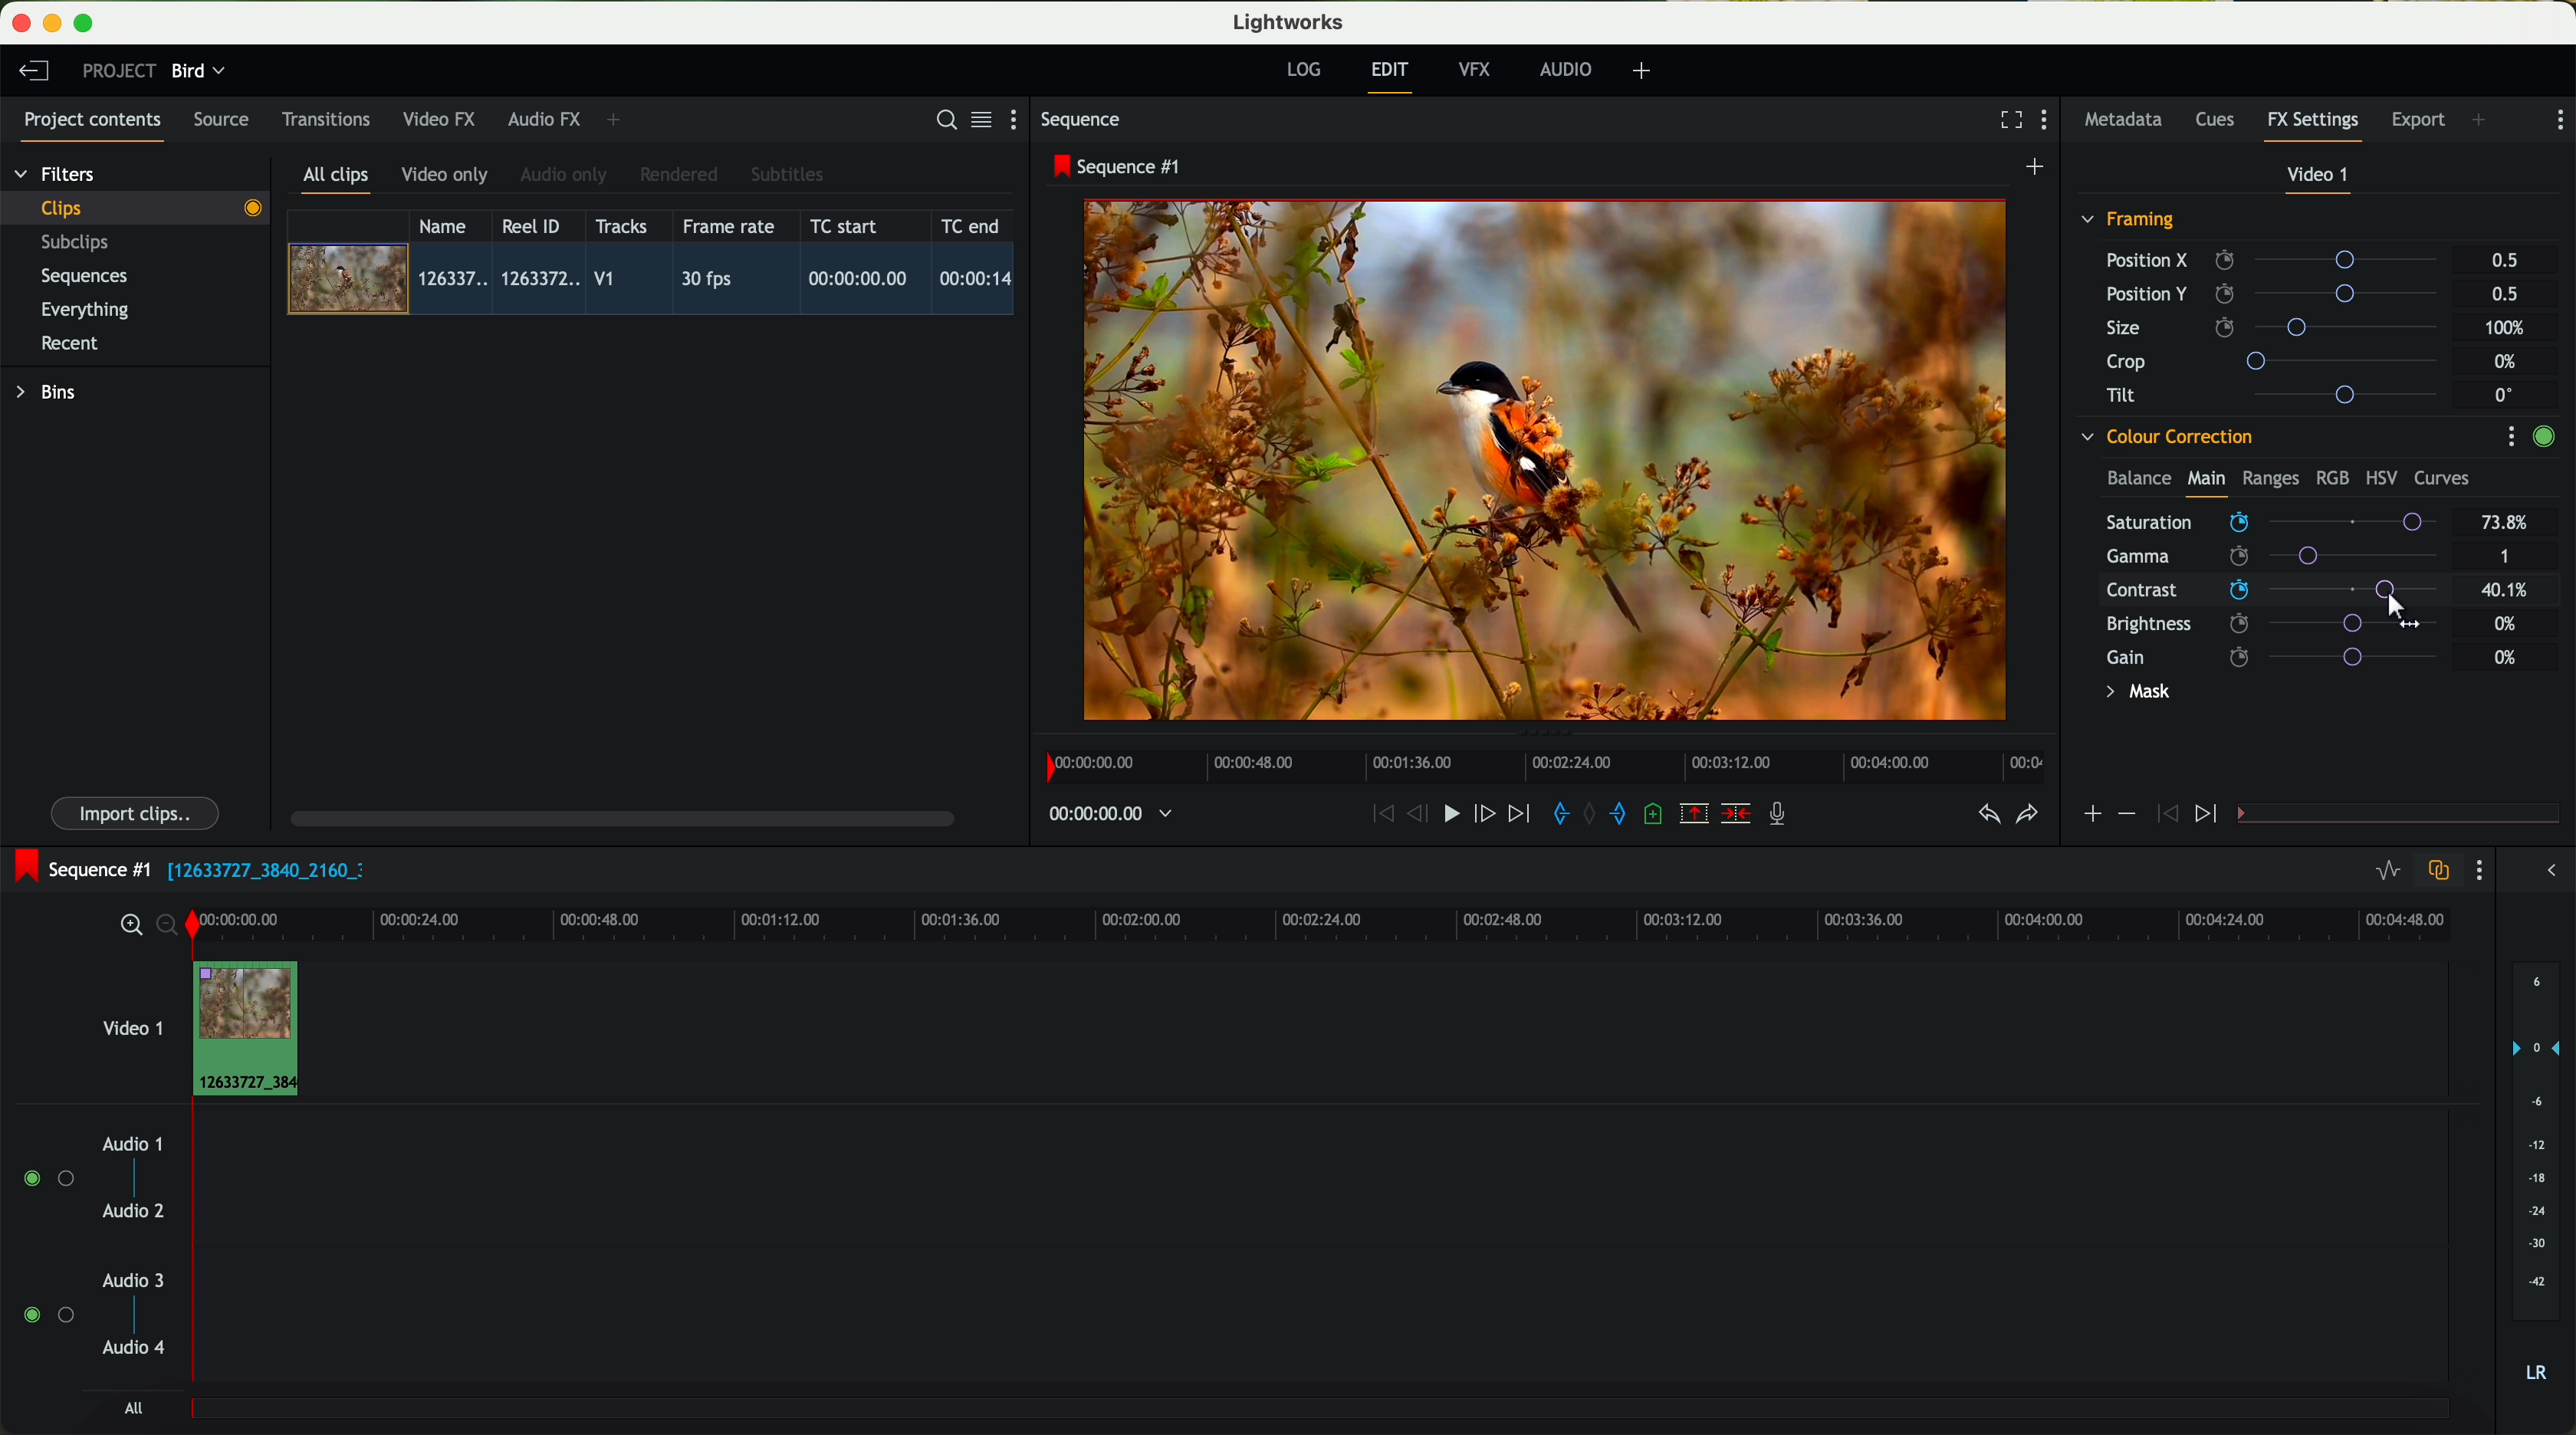  What do you see at coordinates (1555, 817) in the screenshot?
I see `add 'in' mark` at bounding box center [1555, 817].